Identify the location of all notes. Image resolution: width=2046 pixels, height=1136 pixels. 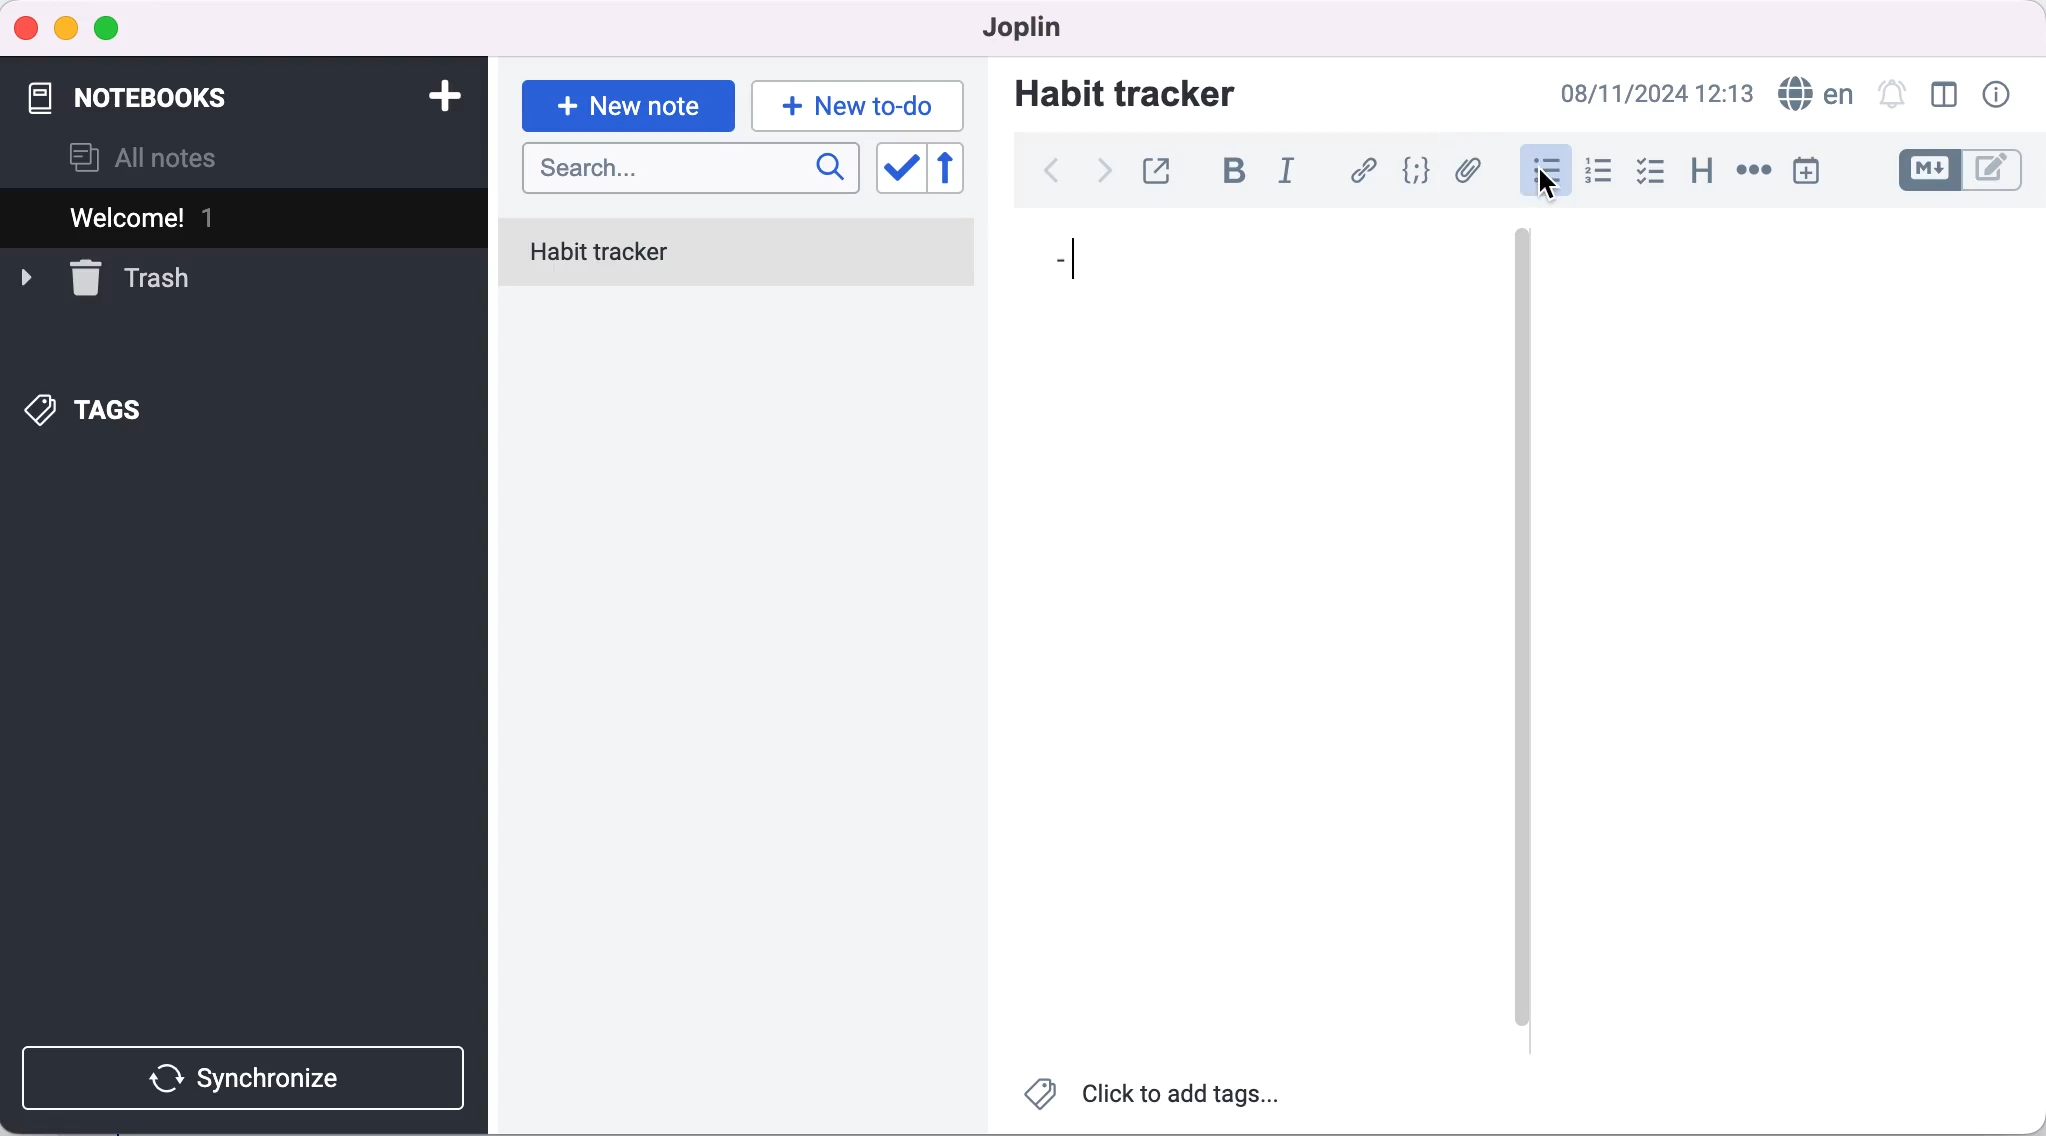
(144, 158).